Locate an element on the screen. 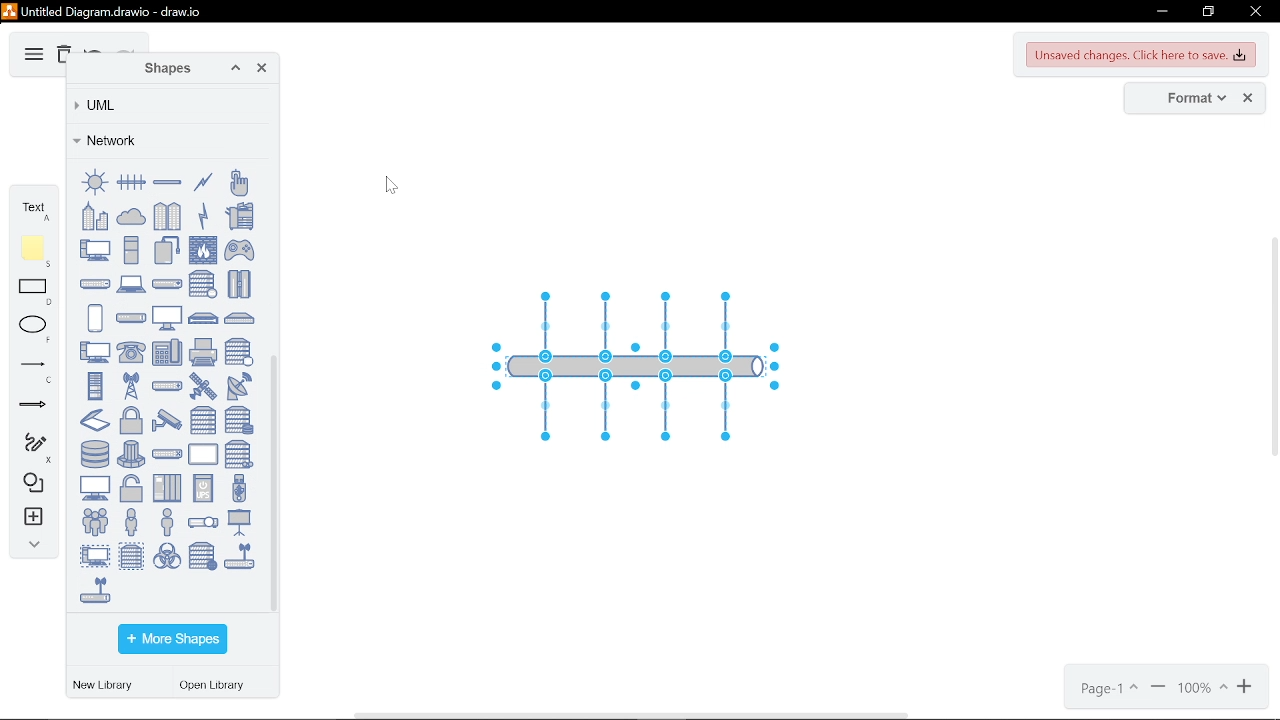 The height and width of the screenshot is (720, 1280). gamepad is located at coordinates (240, 250).